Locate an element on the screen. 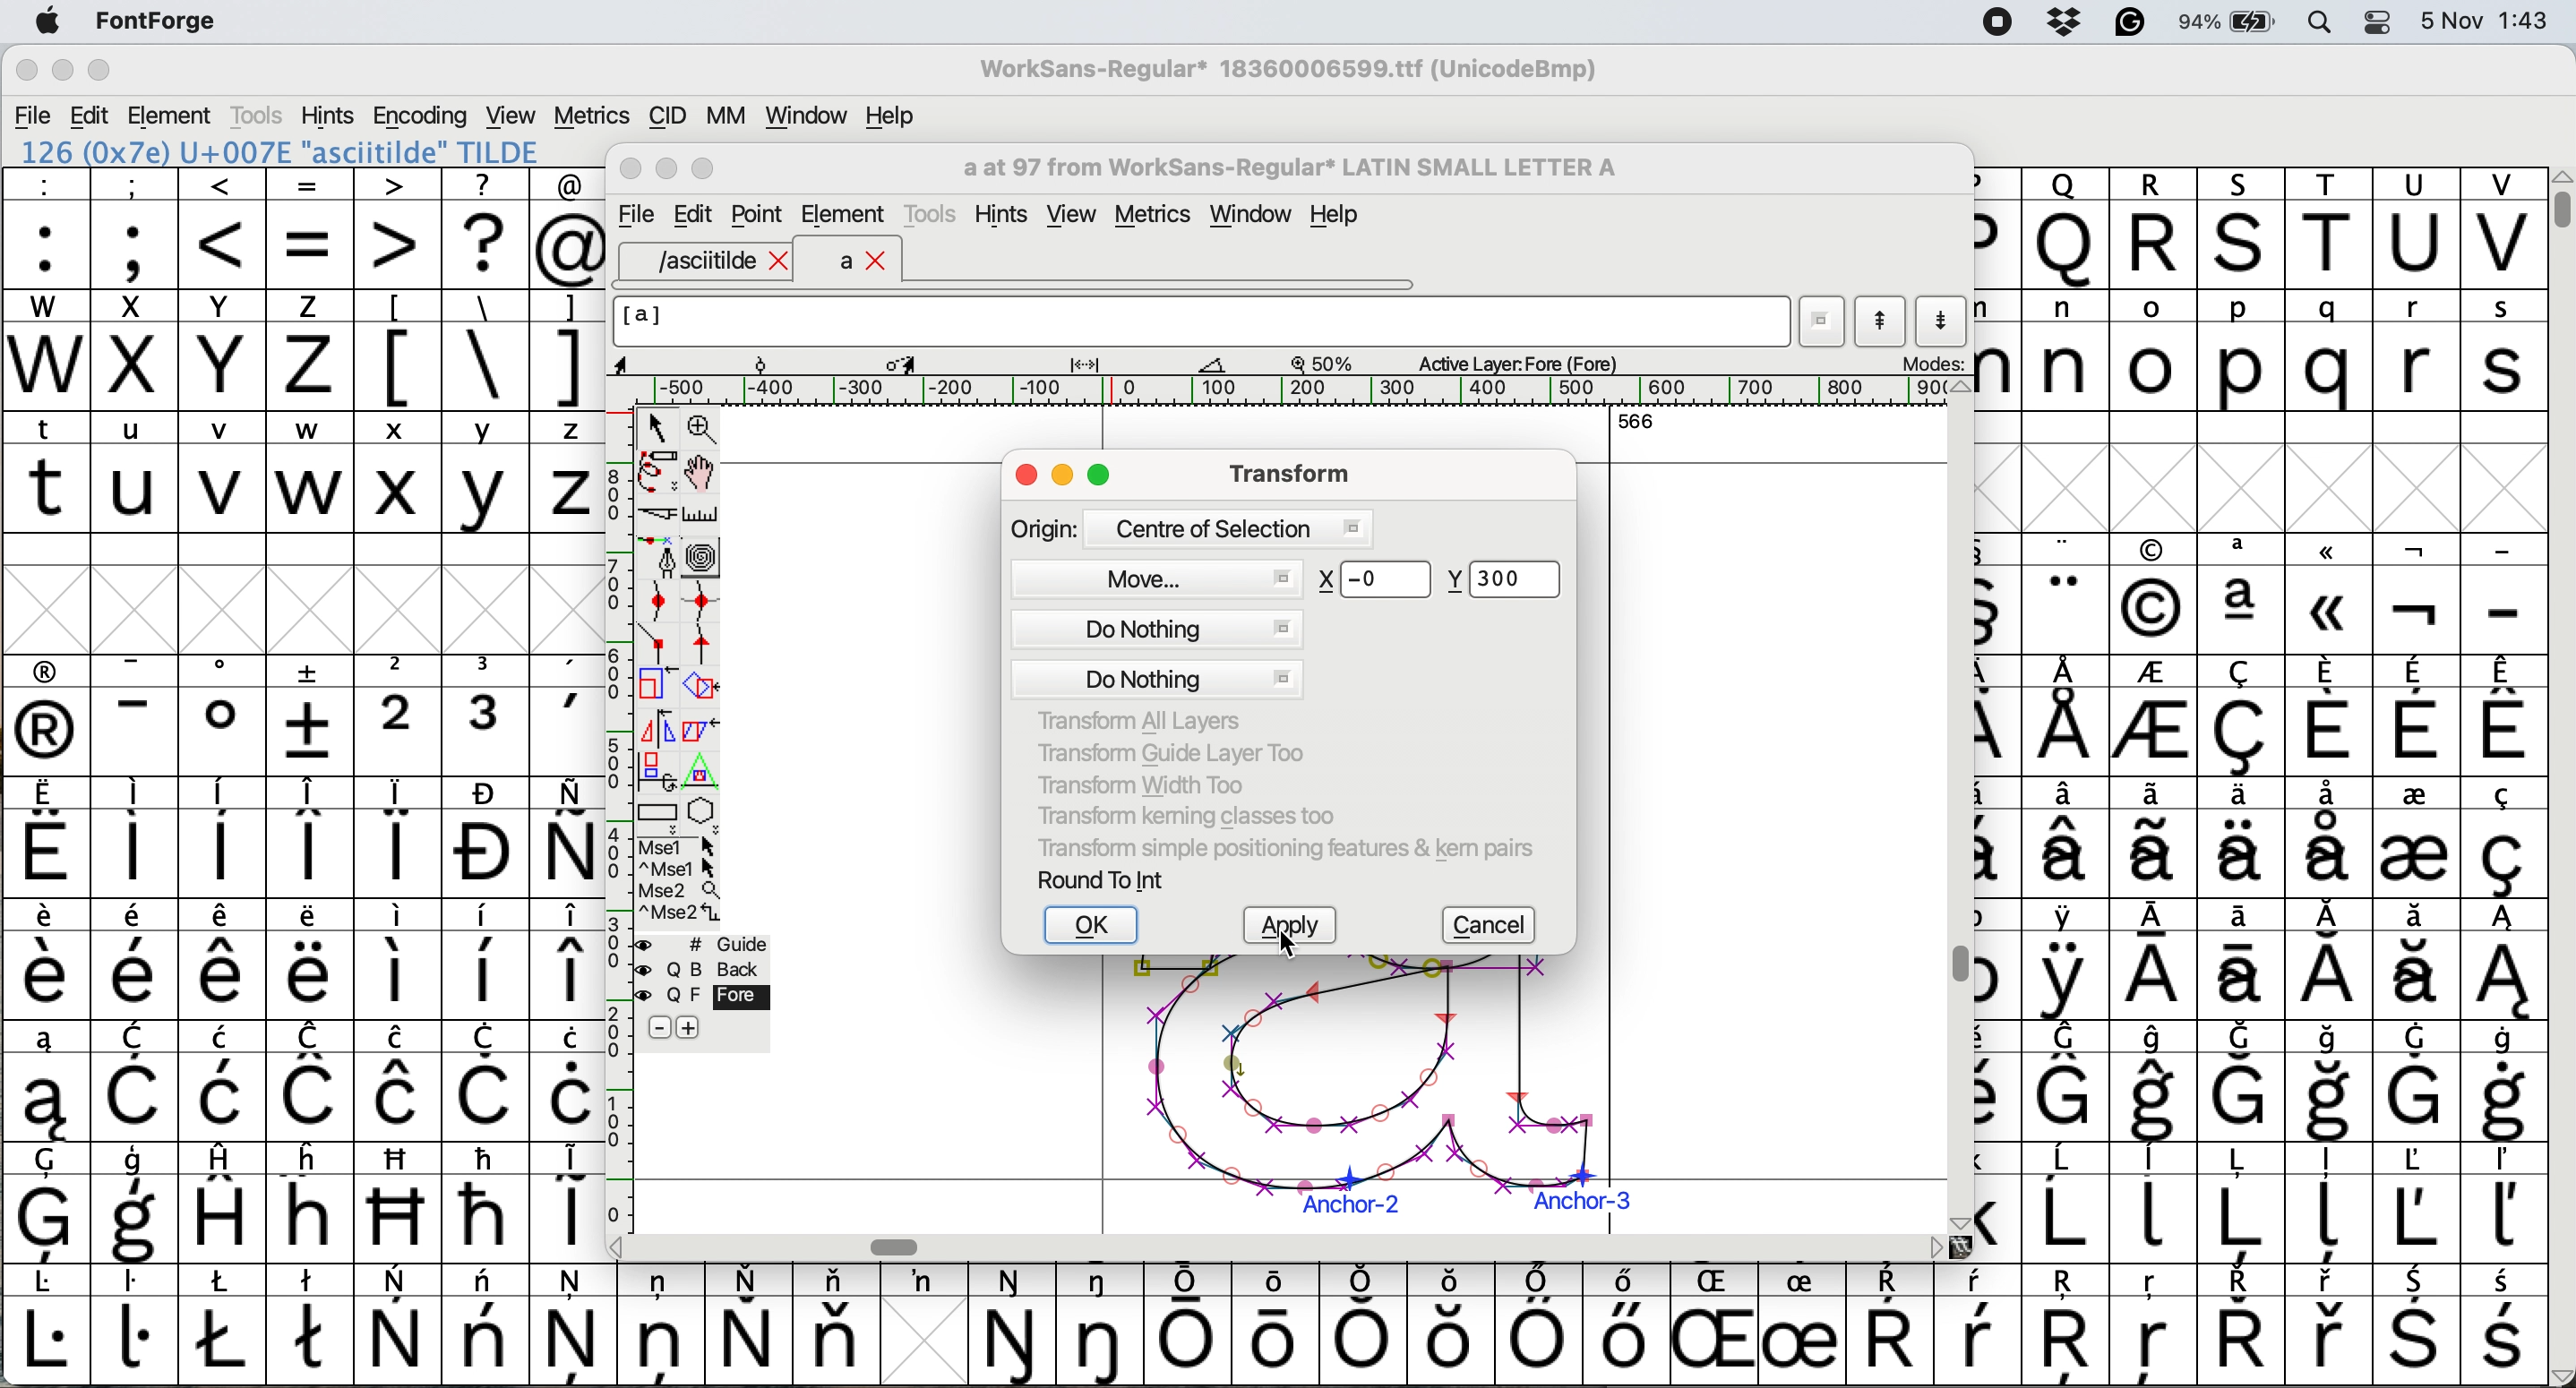 The height and width of the screenshot is (1388, 2576). scroll by hand is located at coordinates (702, 473).